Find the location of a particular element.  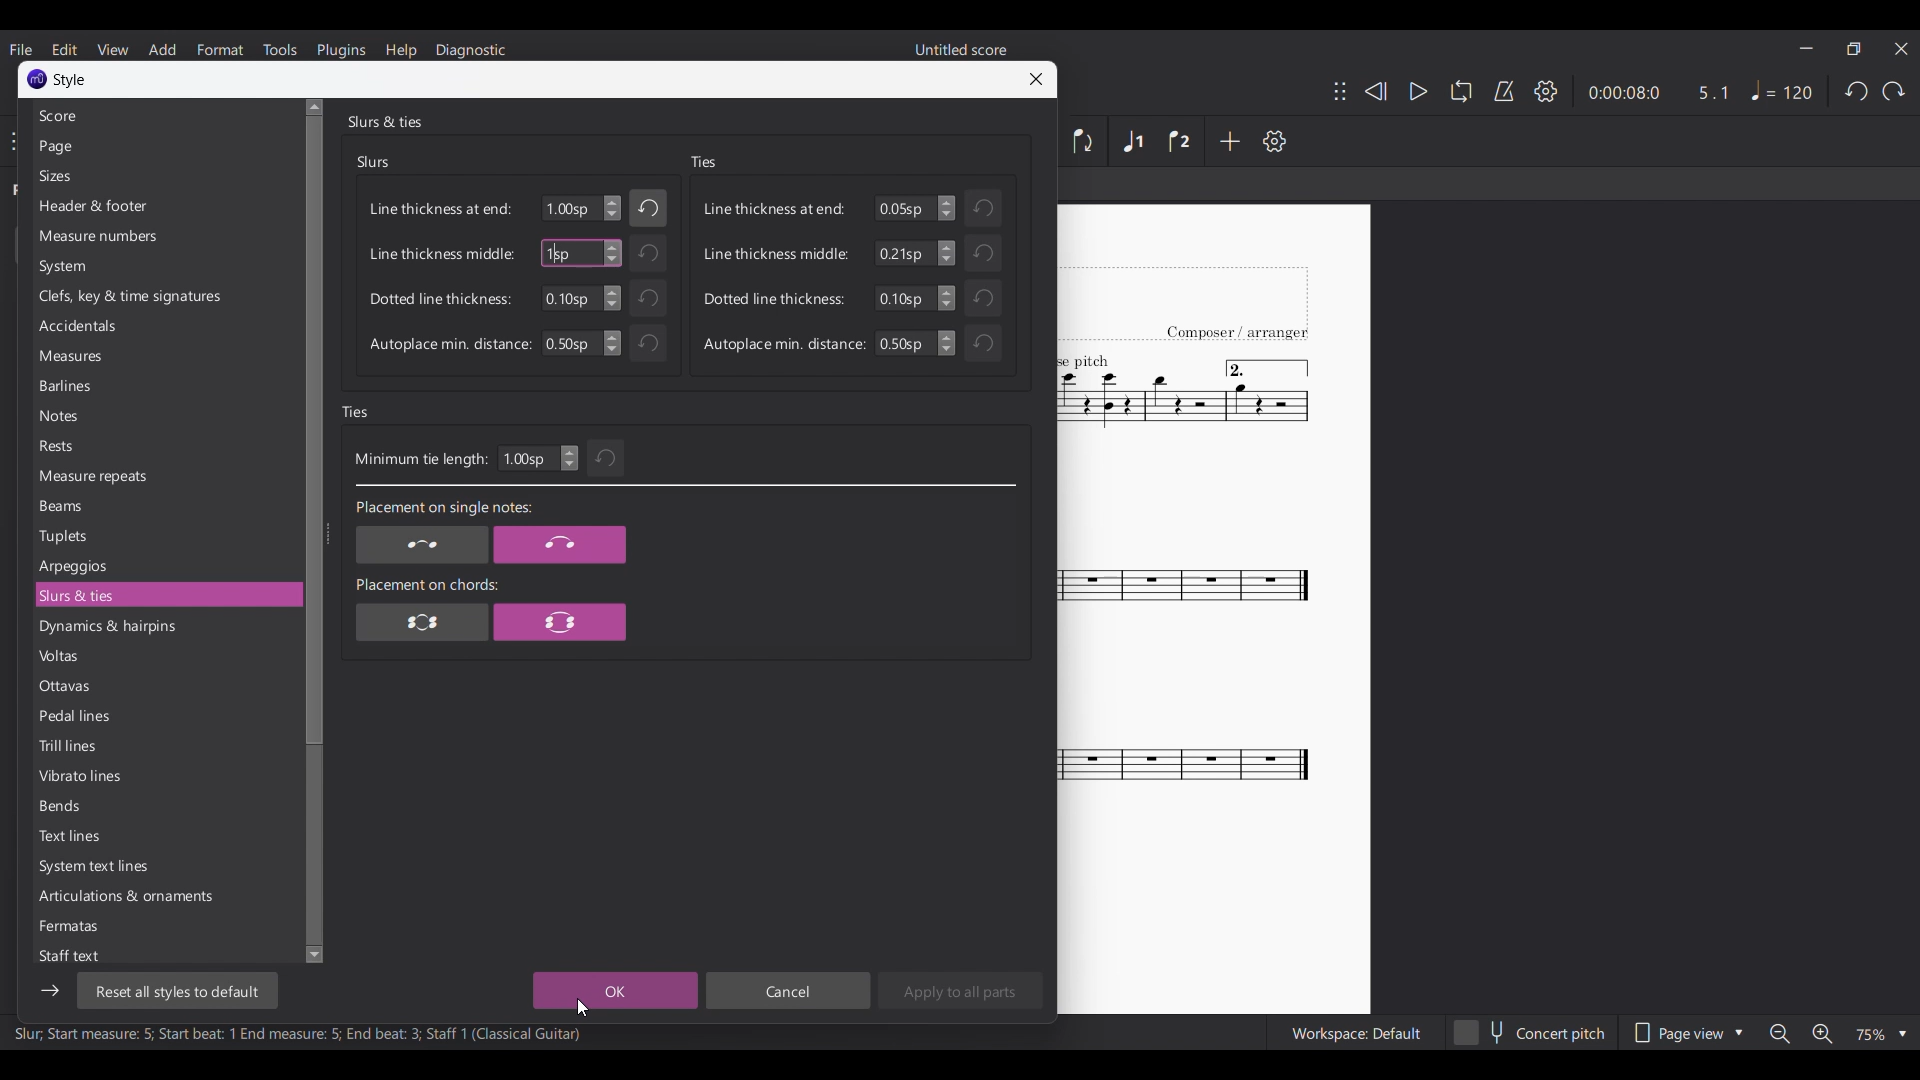

Voice 2 is located at coordinates (1179, 141).